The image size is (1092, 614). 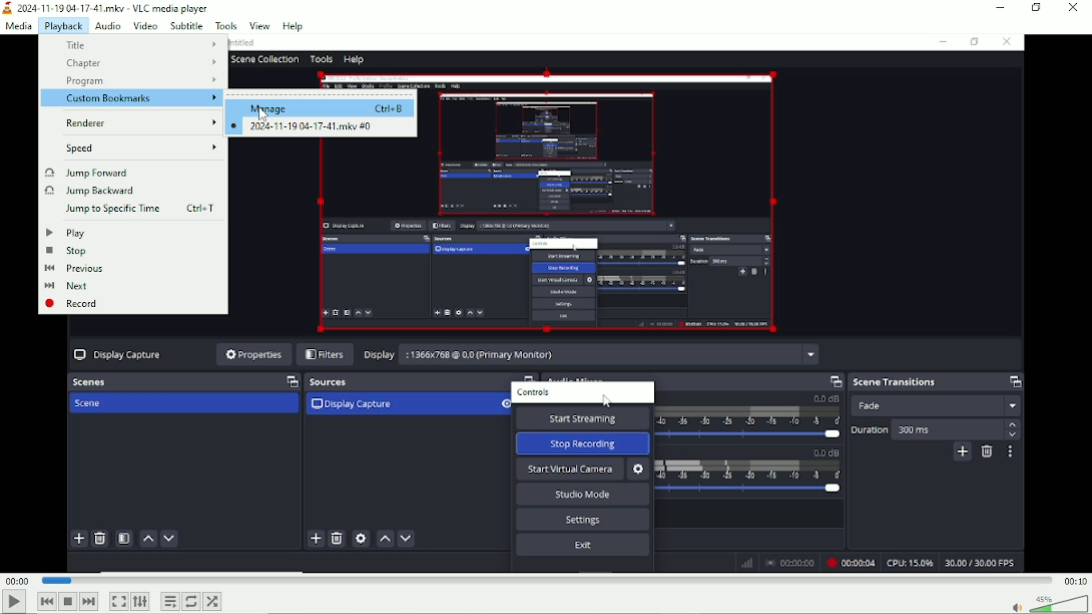 What do you see at coordinates (262, 114) in the screenshot?
I see `Cursor` at bounding box center [262, 114].